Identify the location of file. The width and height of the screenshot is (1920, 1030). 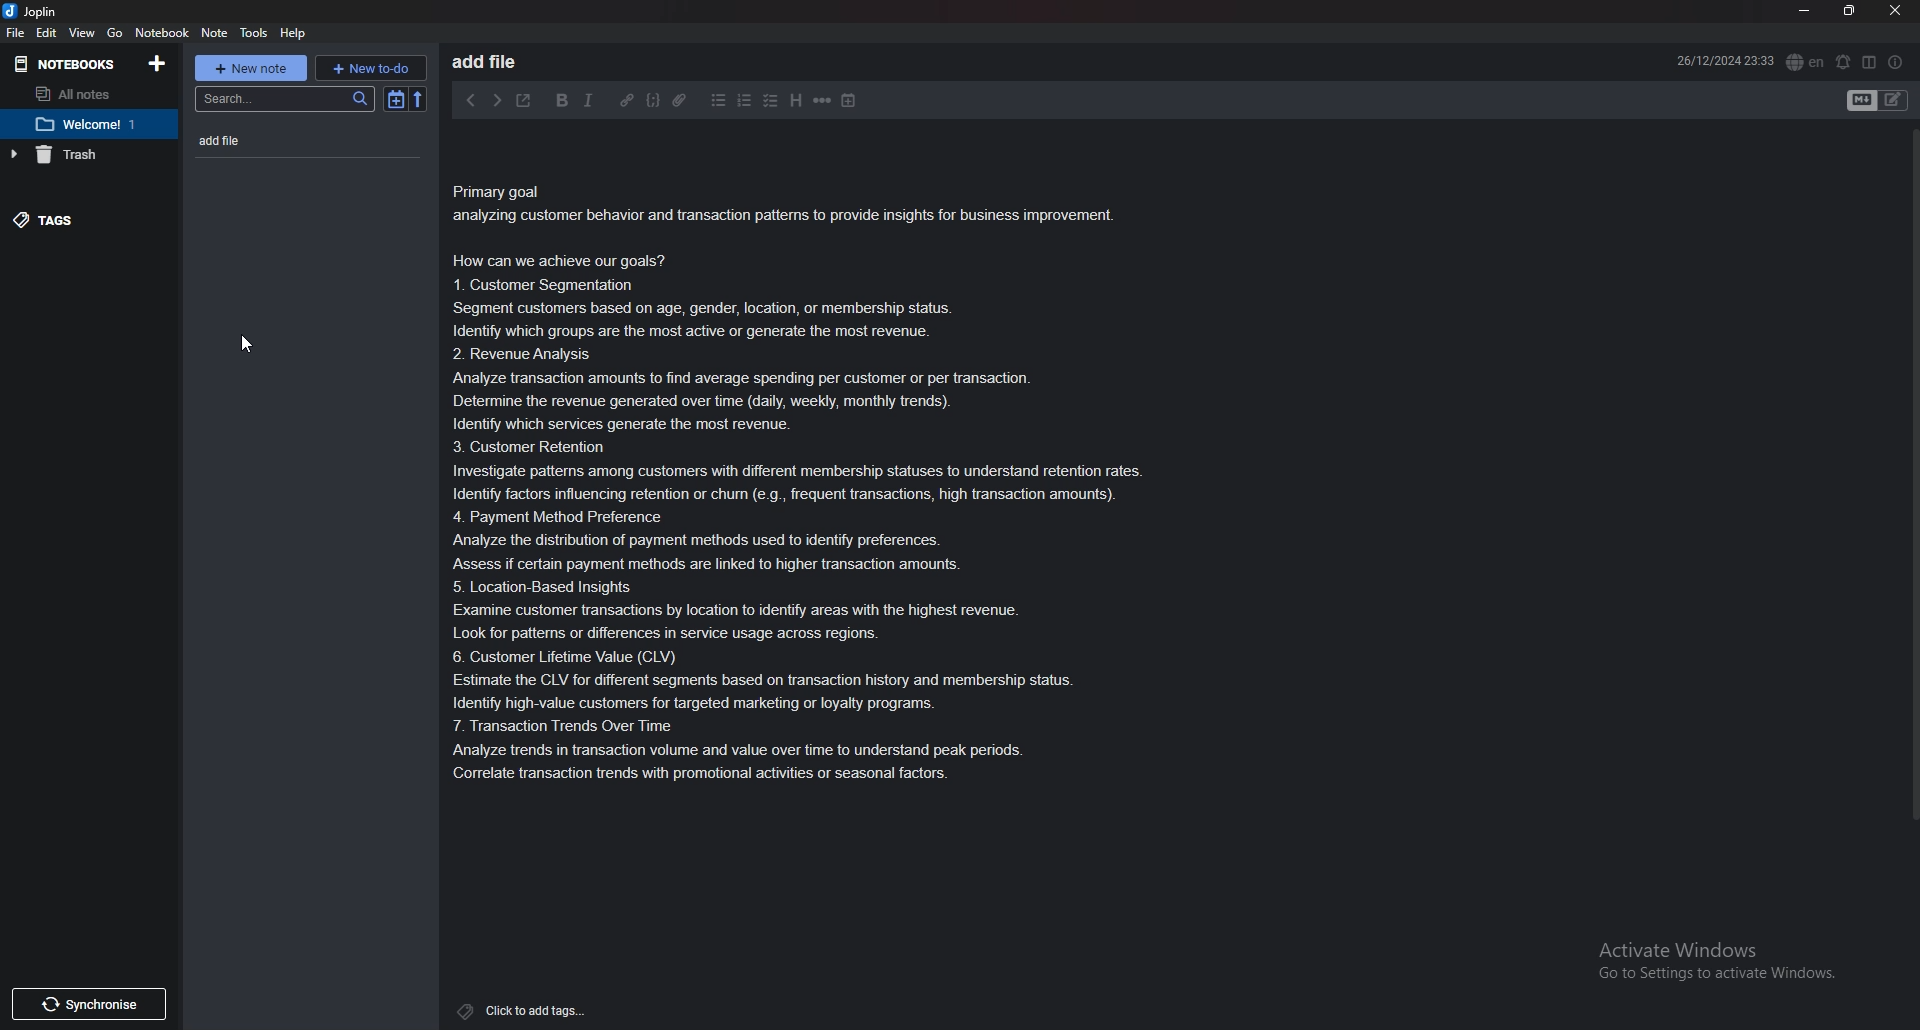
(17, 33).